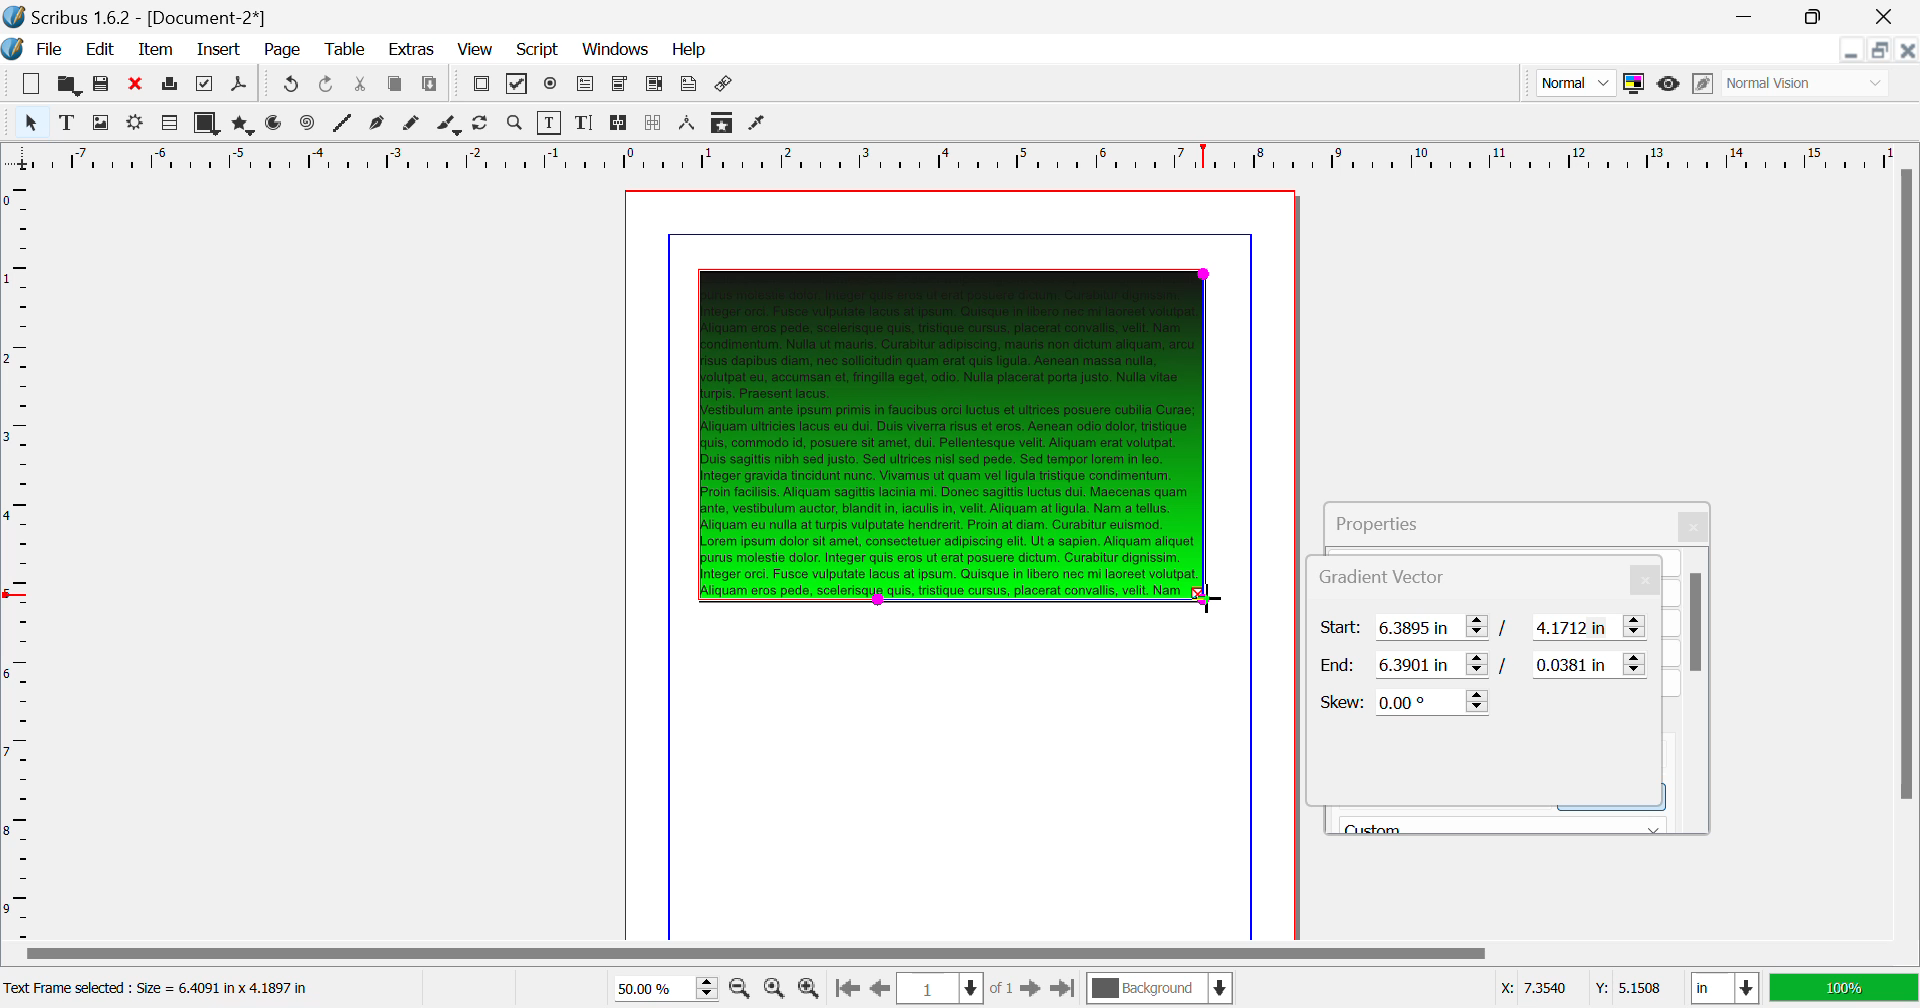  What do you see at coordinates (1853, 50) in the screenshot?
I see `Restore Down` at bounding box center [1853, 50].